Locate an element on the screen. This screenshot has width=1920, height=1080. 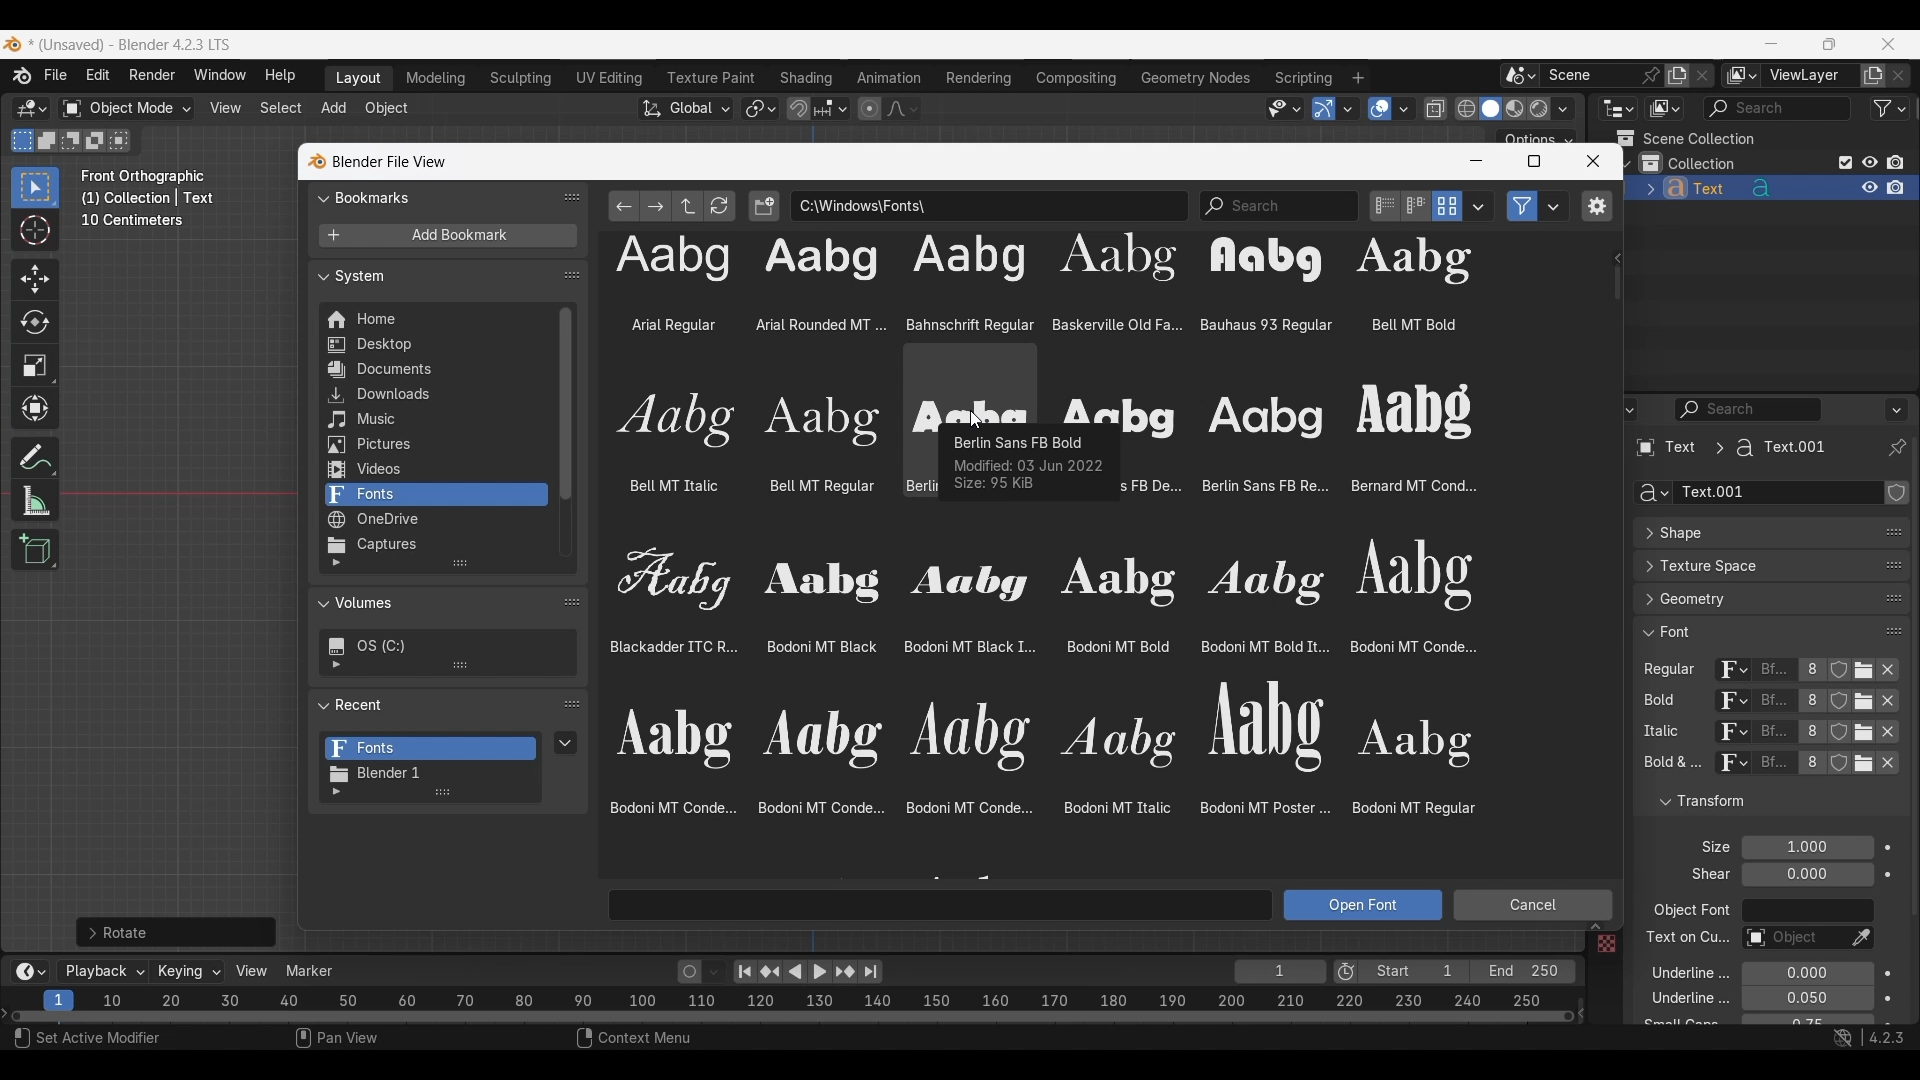
10 20 30 40 50 60 70 80 90 100 110 120 130 140 150 160 170 180 190 200 210 220 230 240 250 is located at coordinates (827, 998).